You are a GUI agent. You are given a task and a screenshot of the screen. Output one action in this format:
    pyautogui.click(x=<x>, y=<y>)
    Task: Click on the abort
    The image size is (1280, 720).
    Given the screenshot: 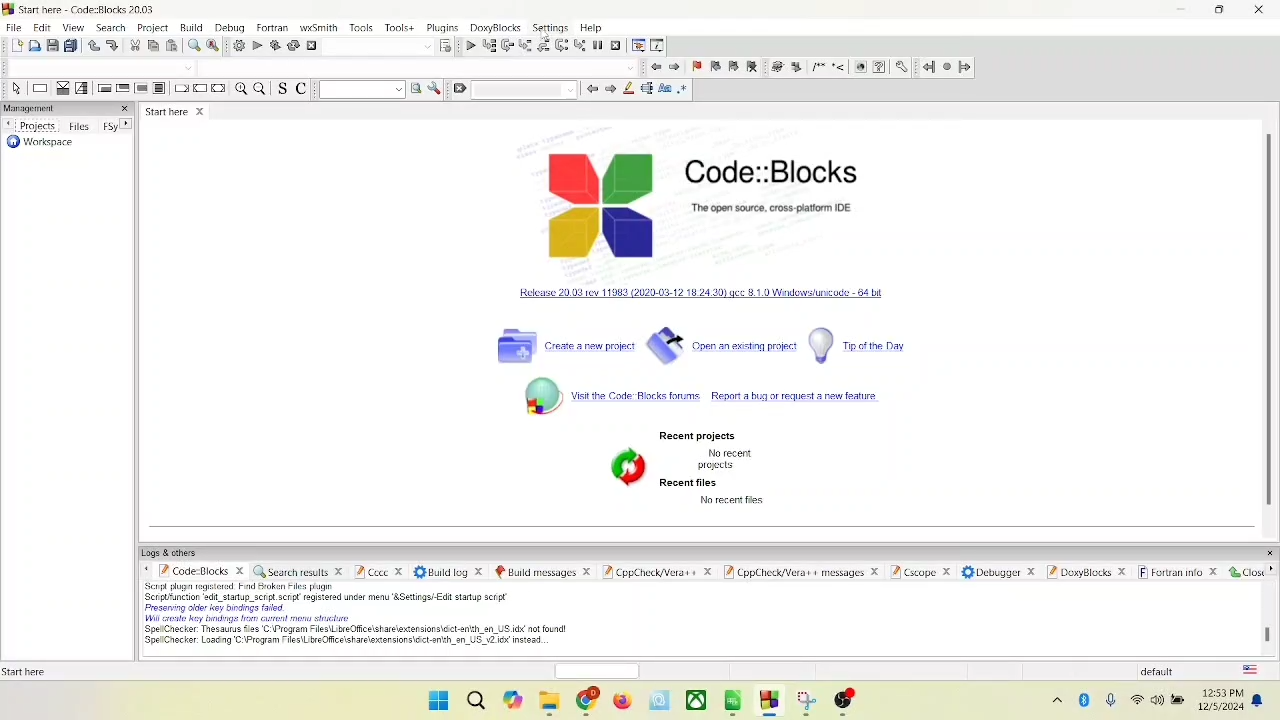 What is the action you would take?
    pyautogui.click(x=312, y=46)
    